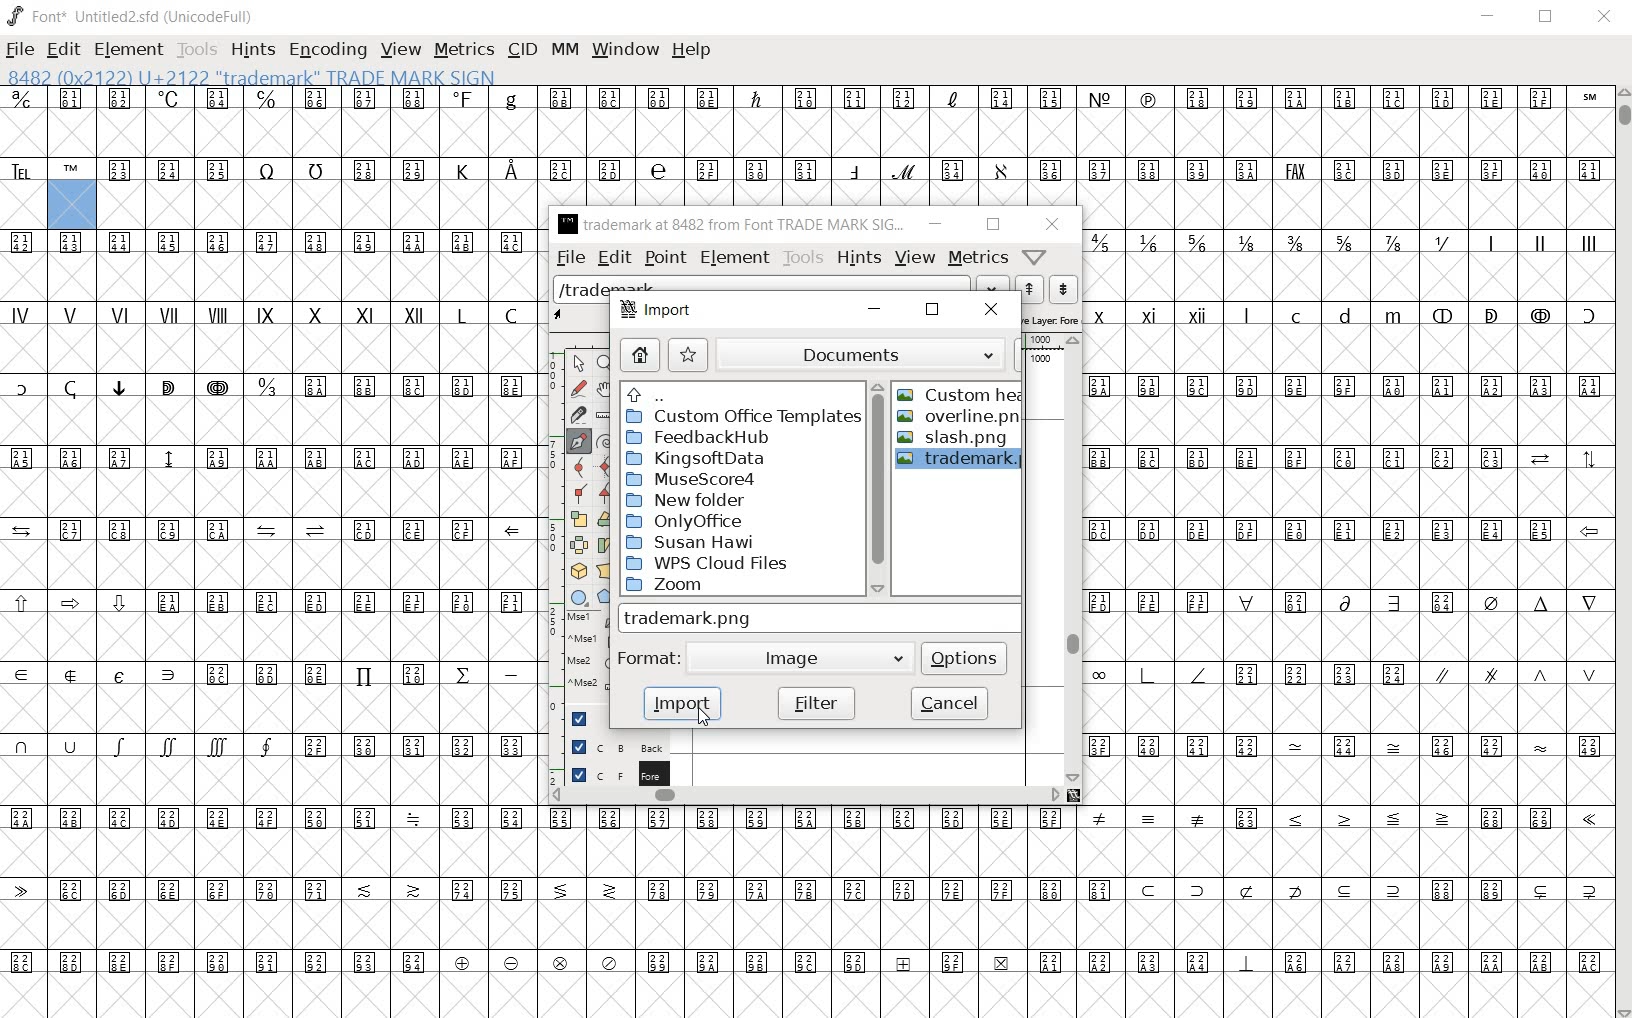 The width and height of the screenshot is (1632, 1018). I want to click on MINIMIZE, so click(1488, 15).